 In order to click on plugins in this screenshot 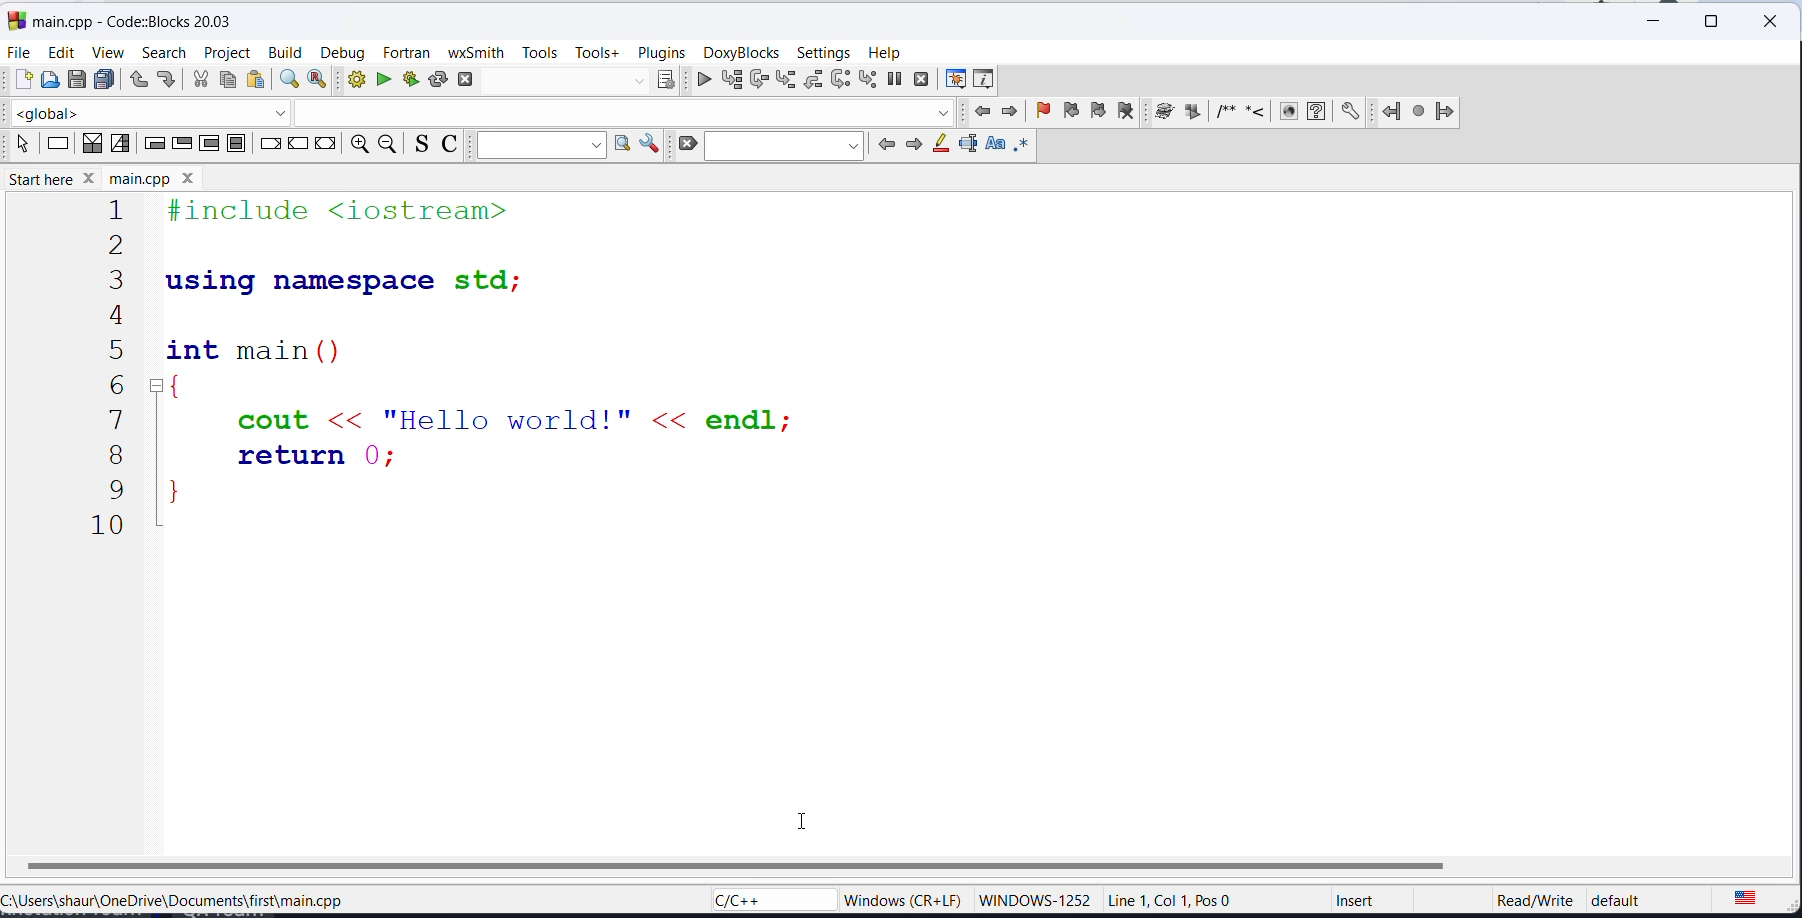, I will do `click(662, 52)`.